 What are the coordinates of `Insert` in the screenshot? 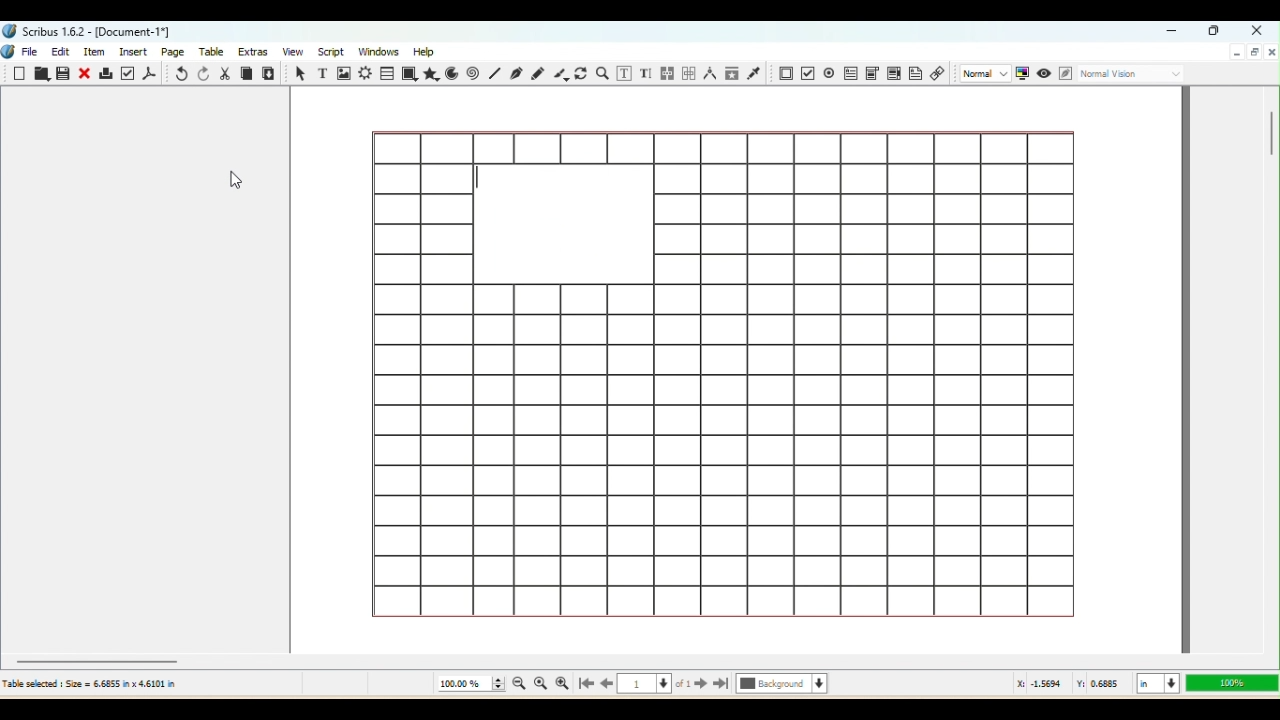 It's located at (136, 51).